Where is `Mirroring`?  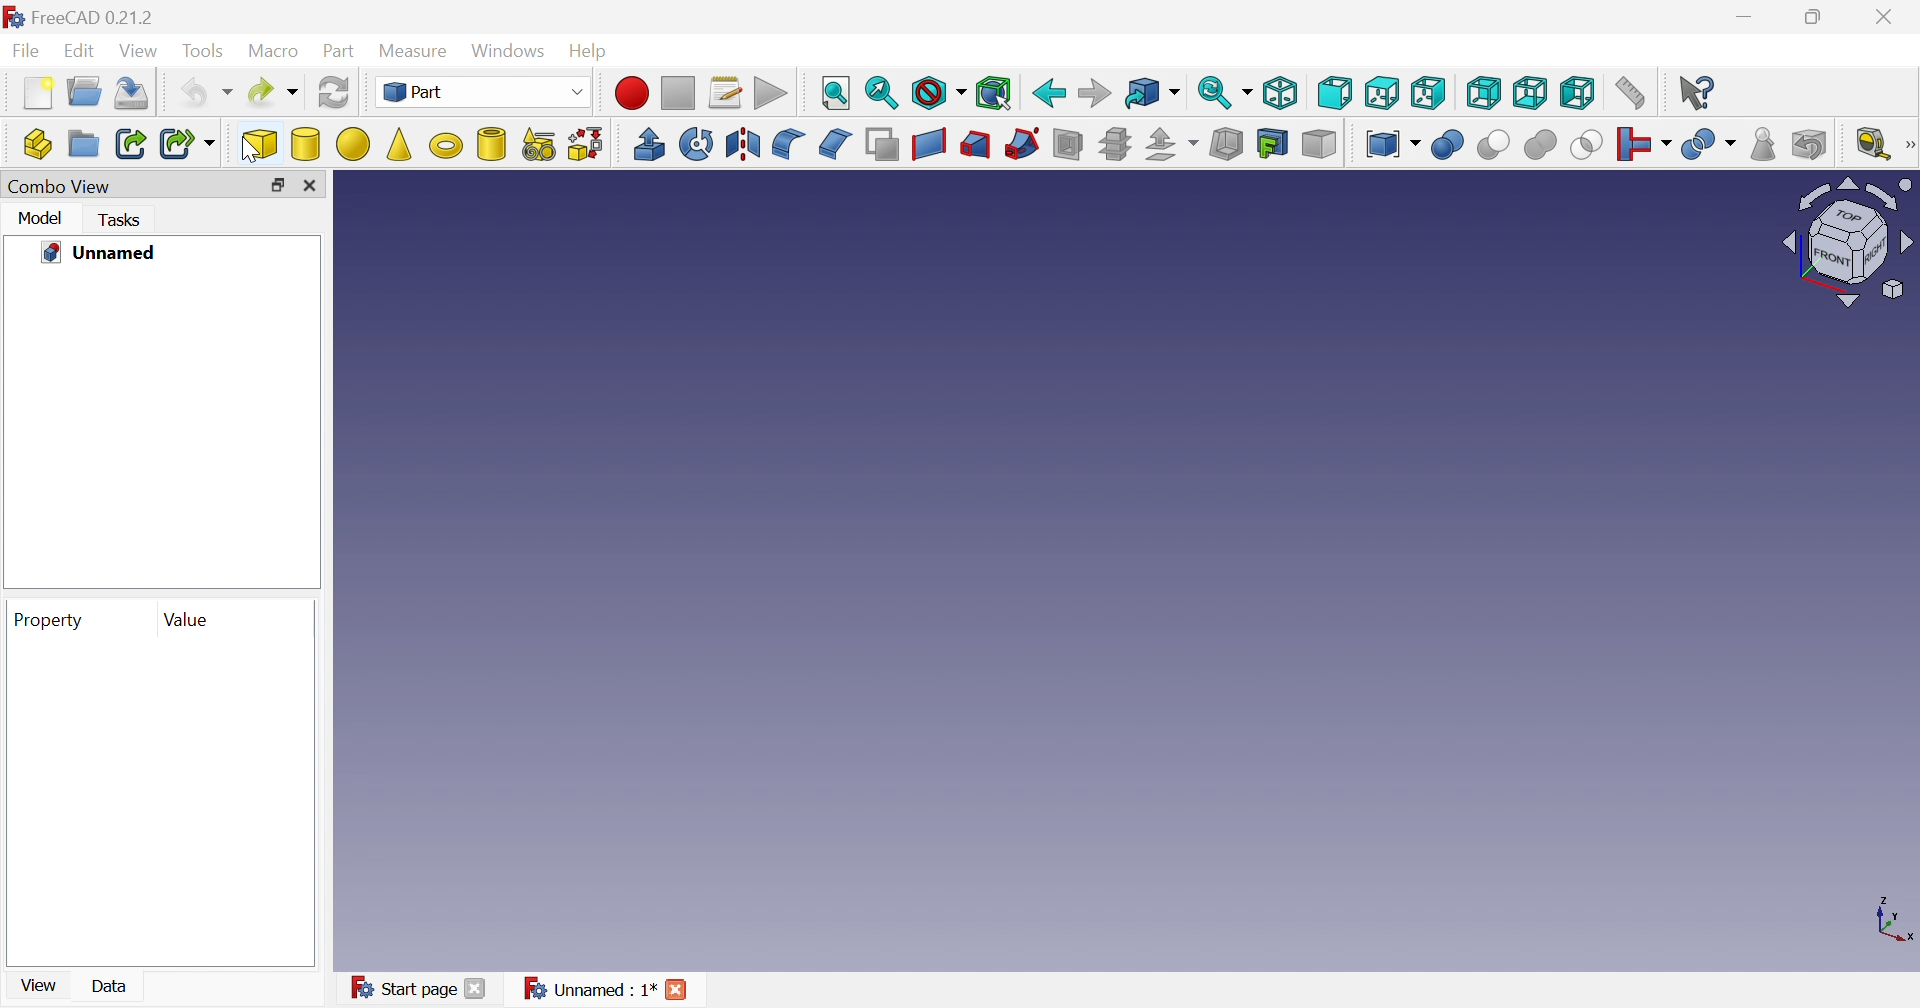 Mirroring is located at coordinates (744, 143).